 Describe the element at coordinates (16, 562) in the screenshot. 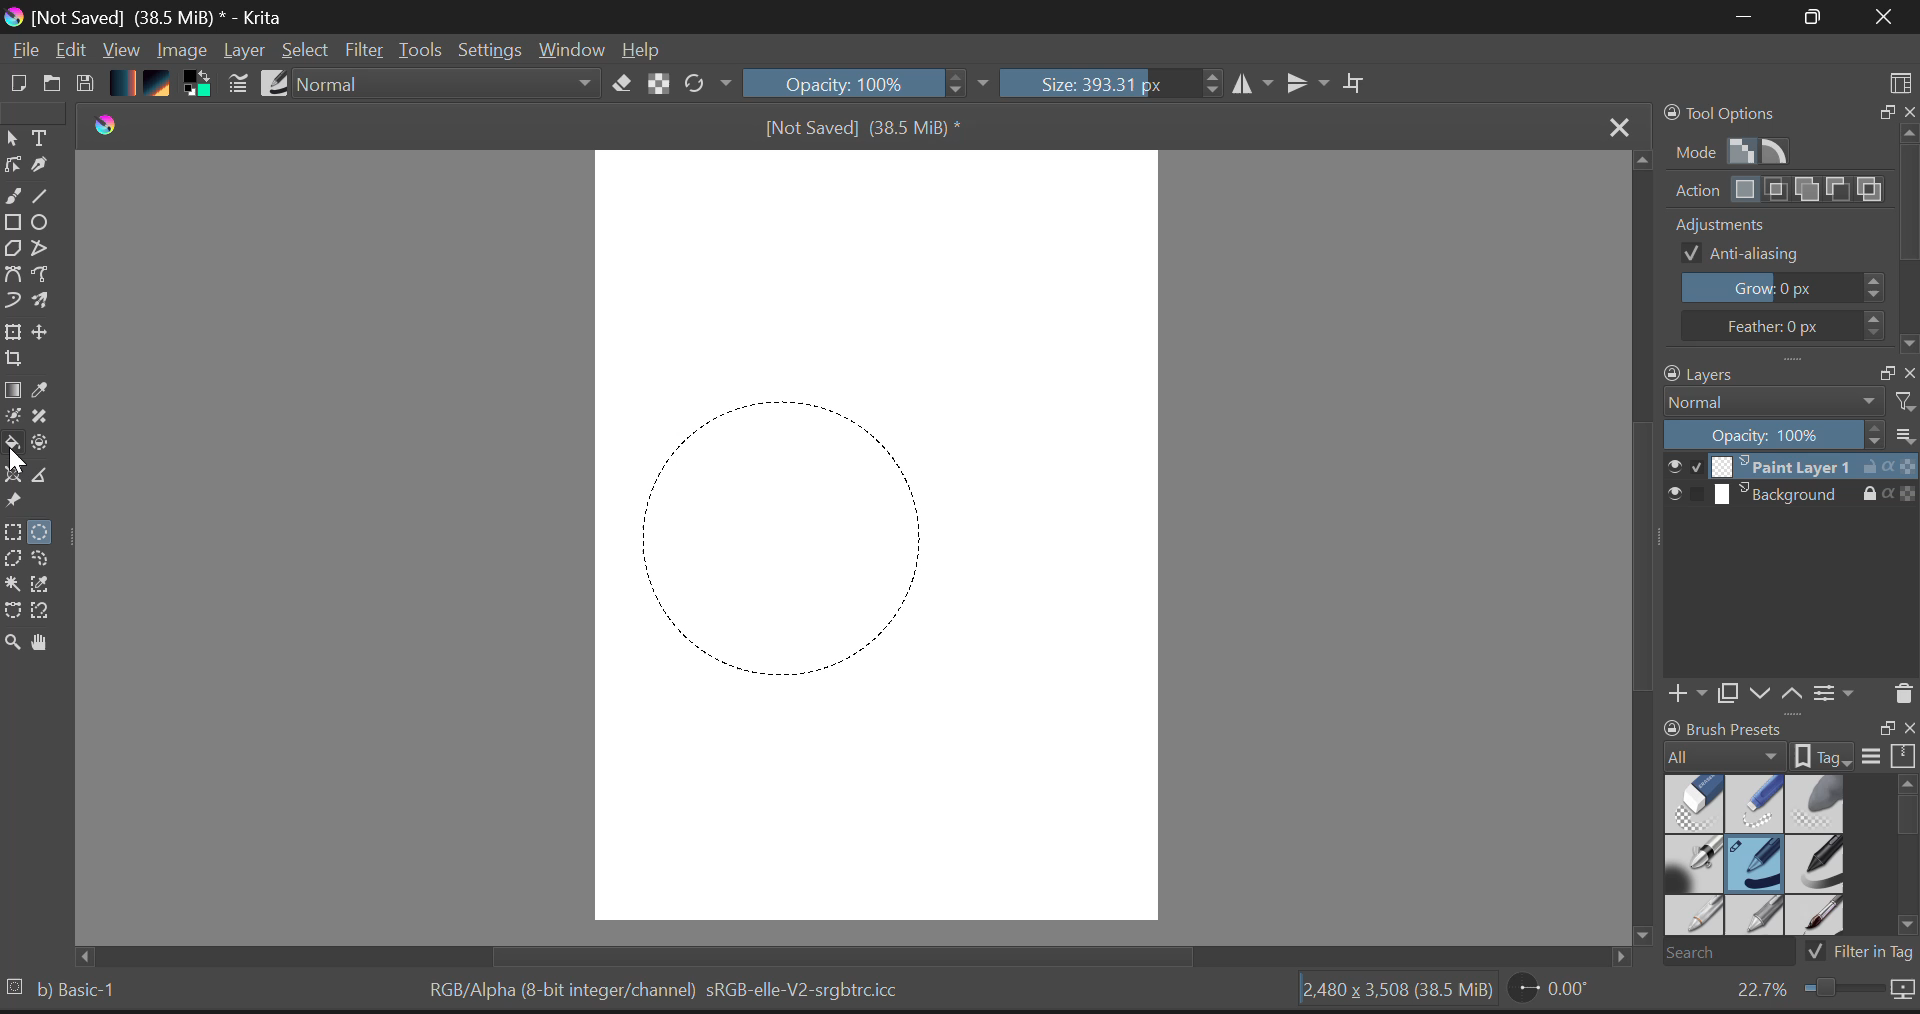

I see `Polygon Selection` at that location.